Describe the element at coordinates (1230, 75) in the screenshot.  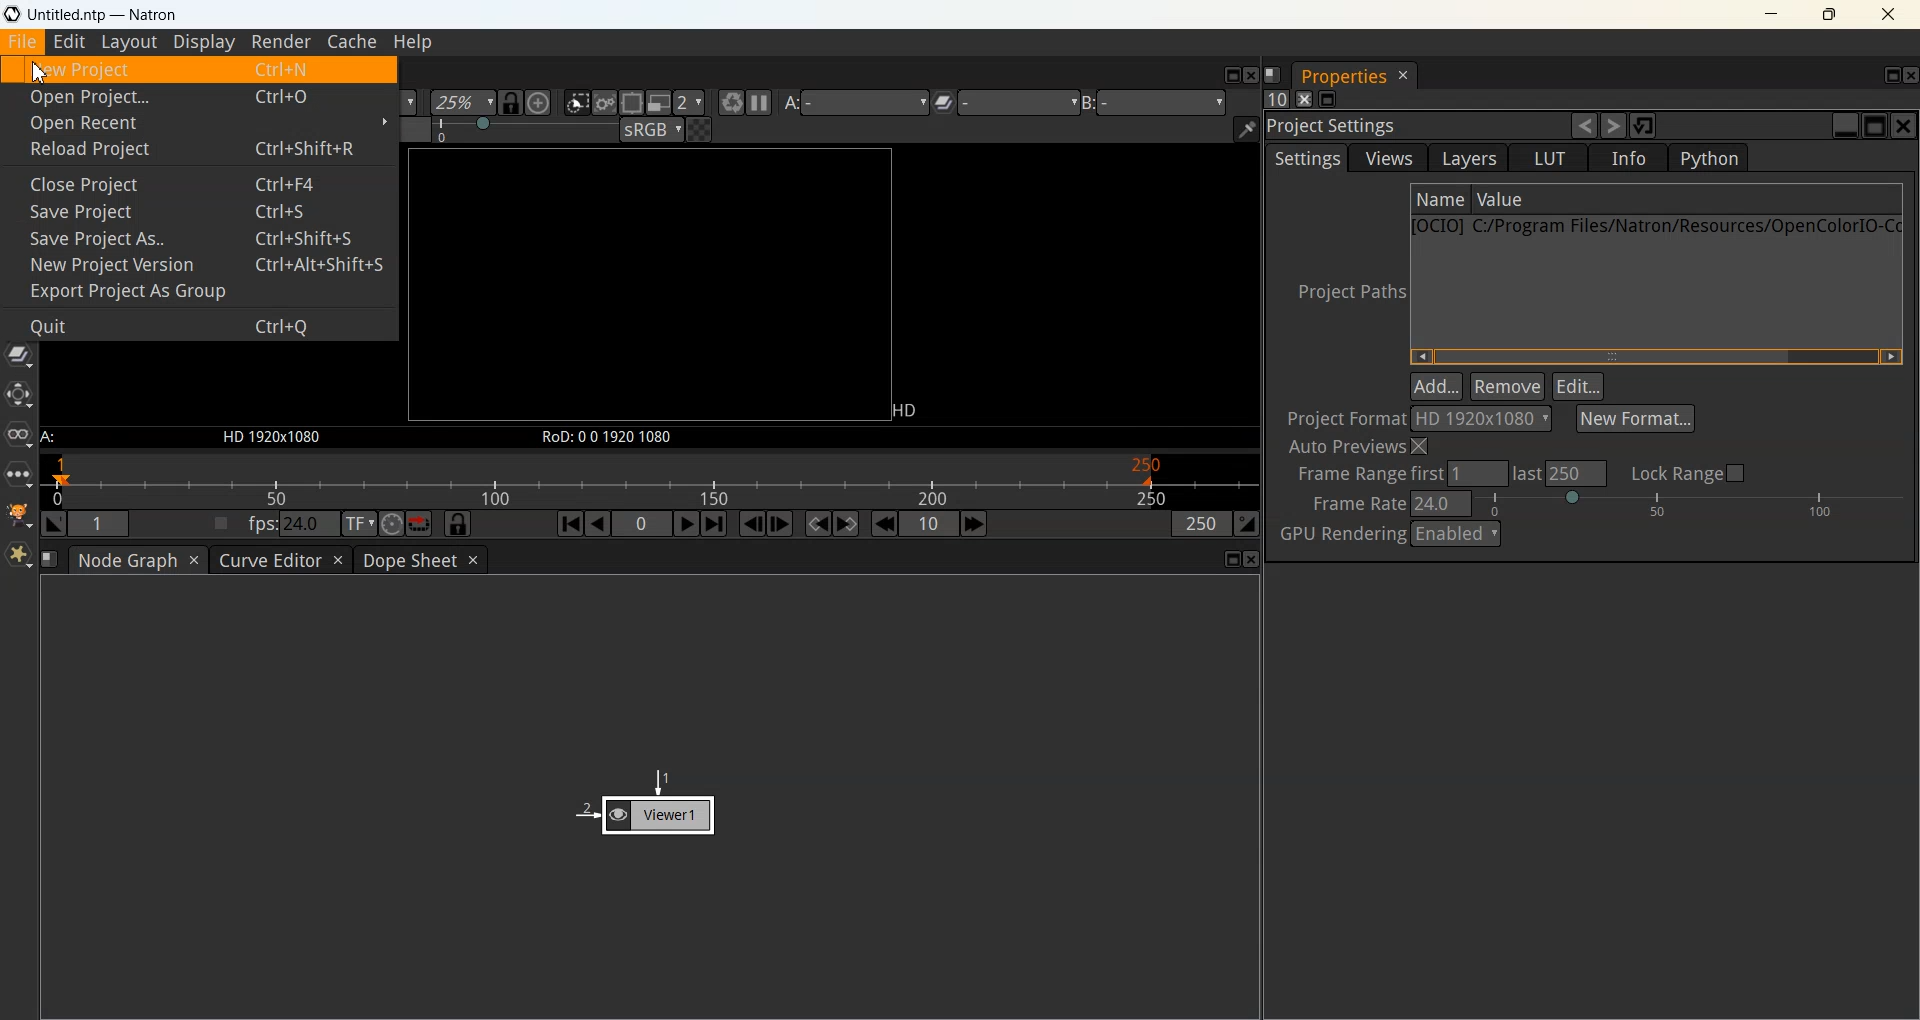
I see `Maximize` at that location.